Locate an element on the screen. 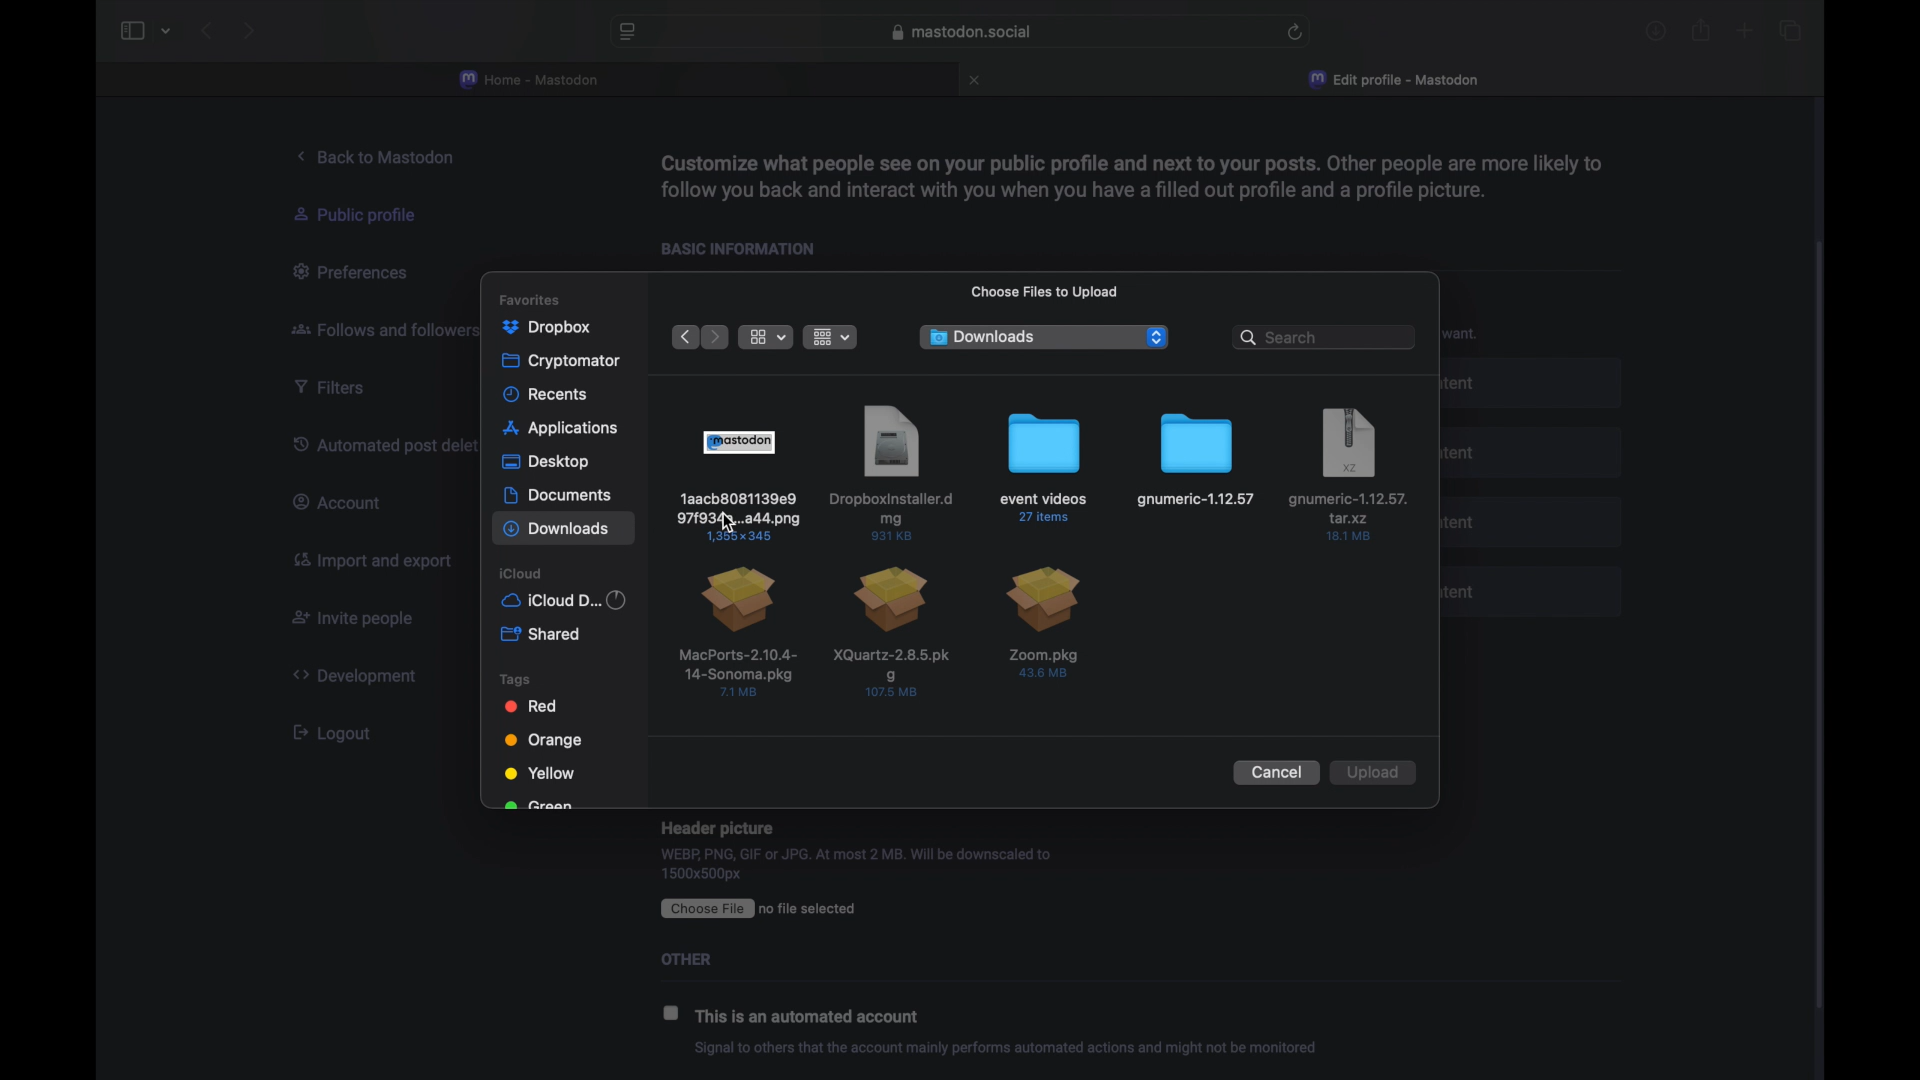 This screenshot has width=1920, height=1080. green is located at coordinates (538, 806).